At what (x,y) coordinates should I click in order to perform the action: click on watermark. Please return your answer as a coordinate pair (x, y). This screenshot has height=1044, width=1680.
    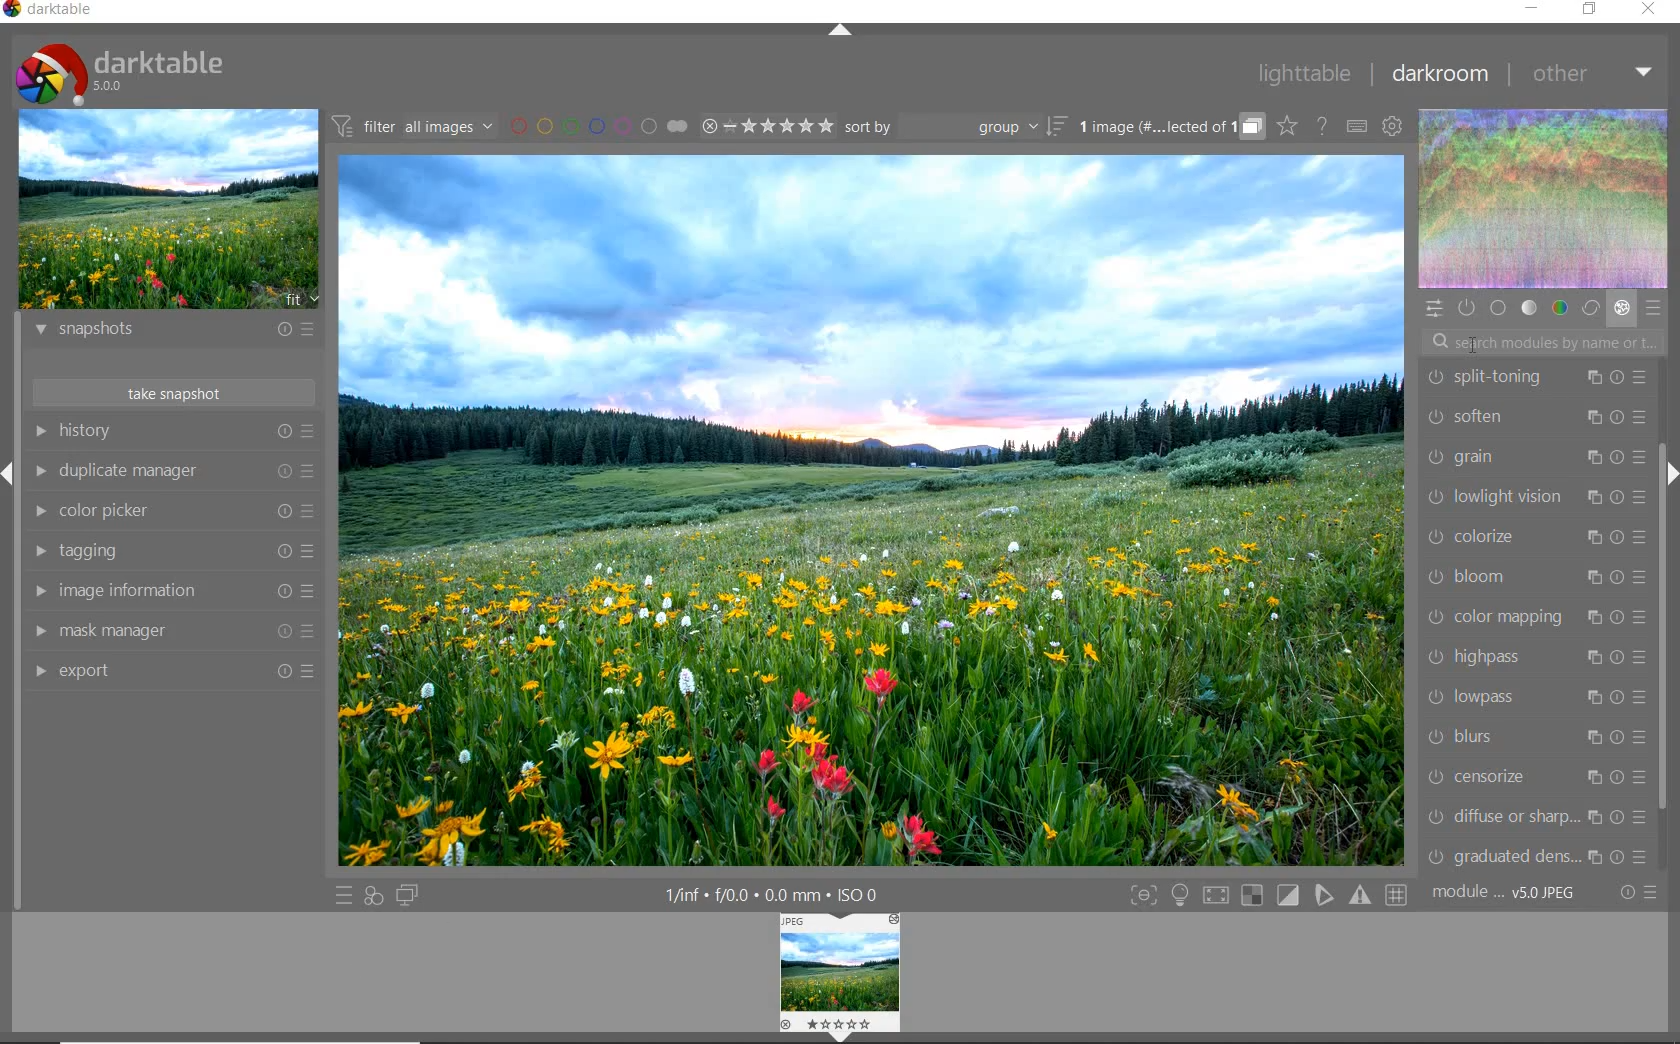
    Looking at the image, I should click on (1544, 342).